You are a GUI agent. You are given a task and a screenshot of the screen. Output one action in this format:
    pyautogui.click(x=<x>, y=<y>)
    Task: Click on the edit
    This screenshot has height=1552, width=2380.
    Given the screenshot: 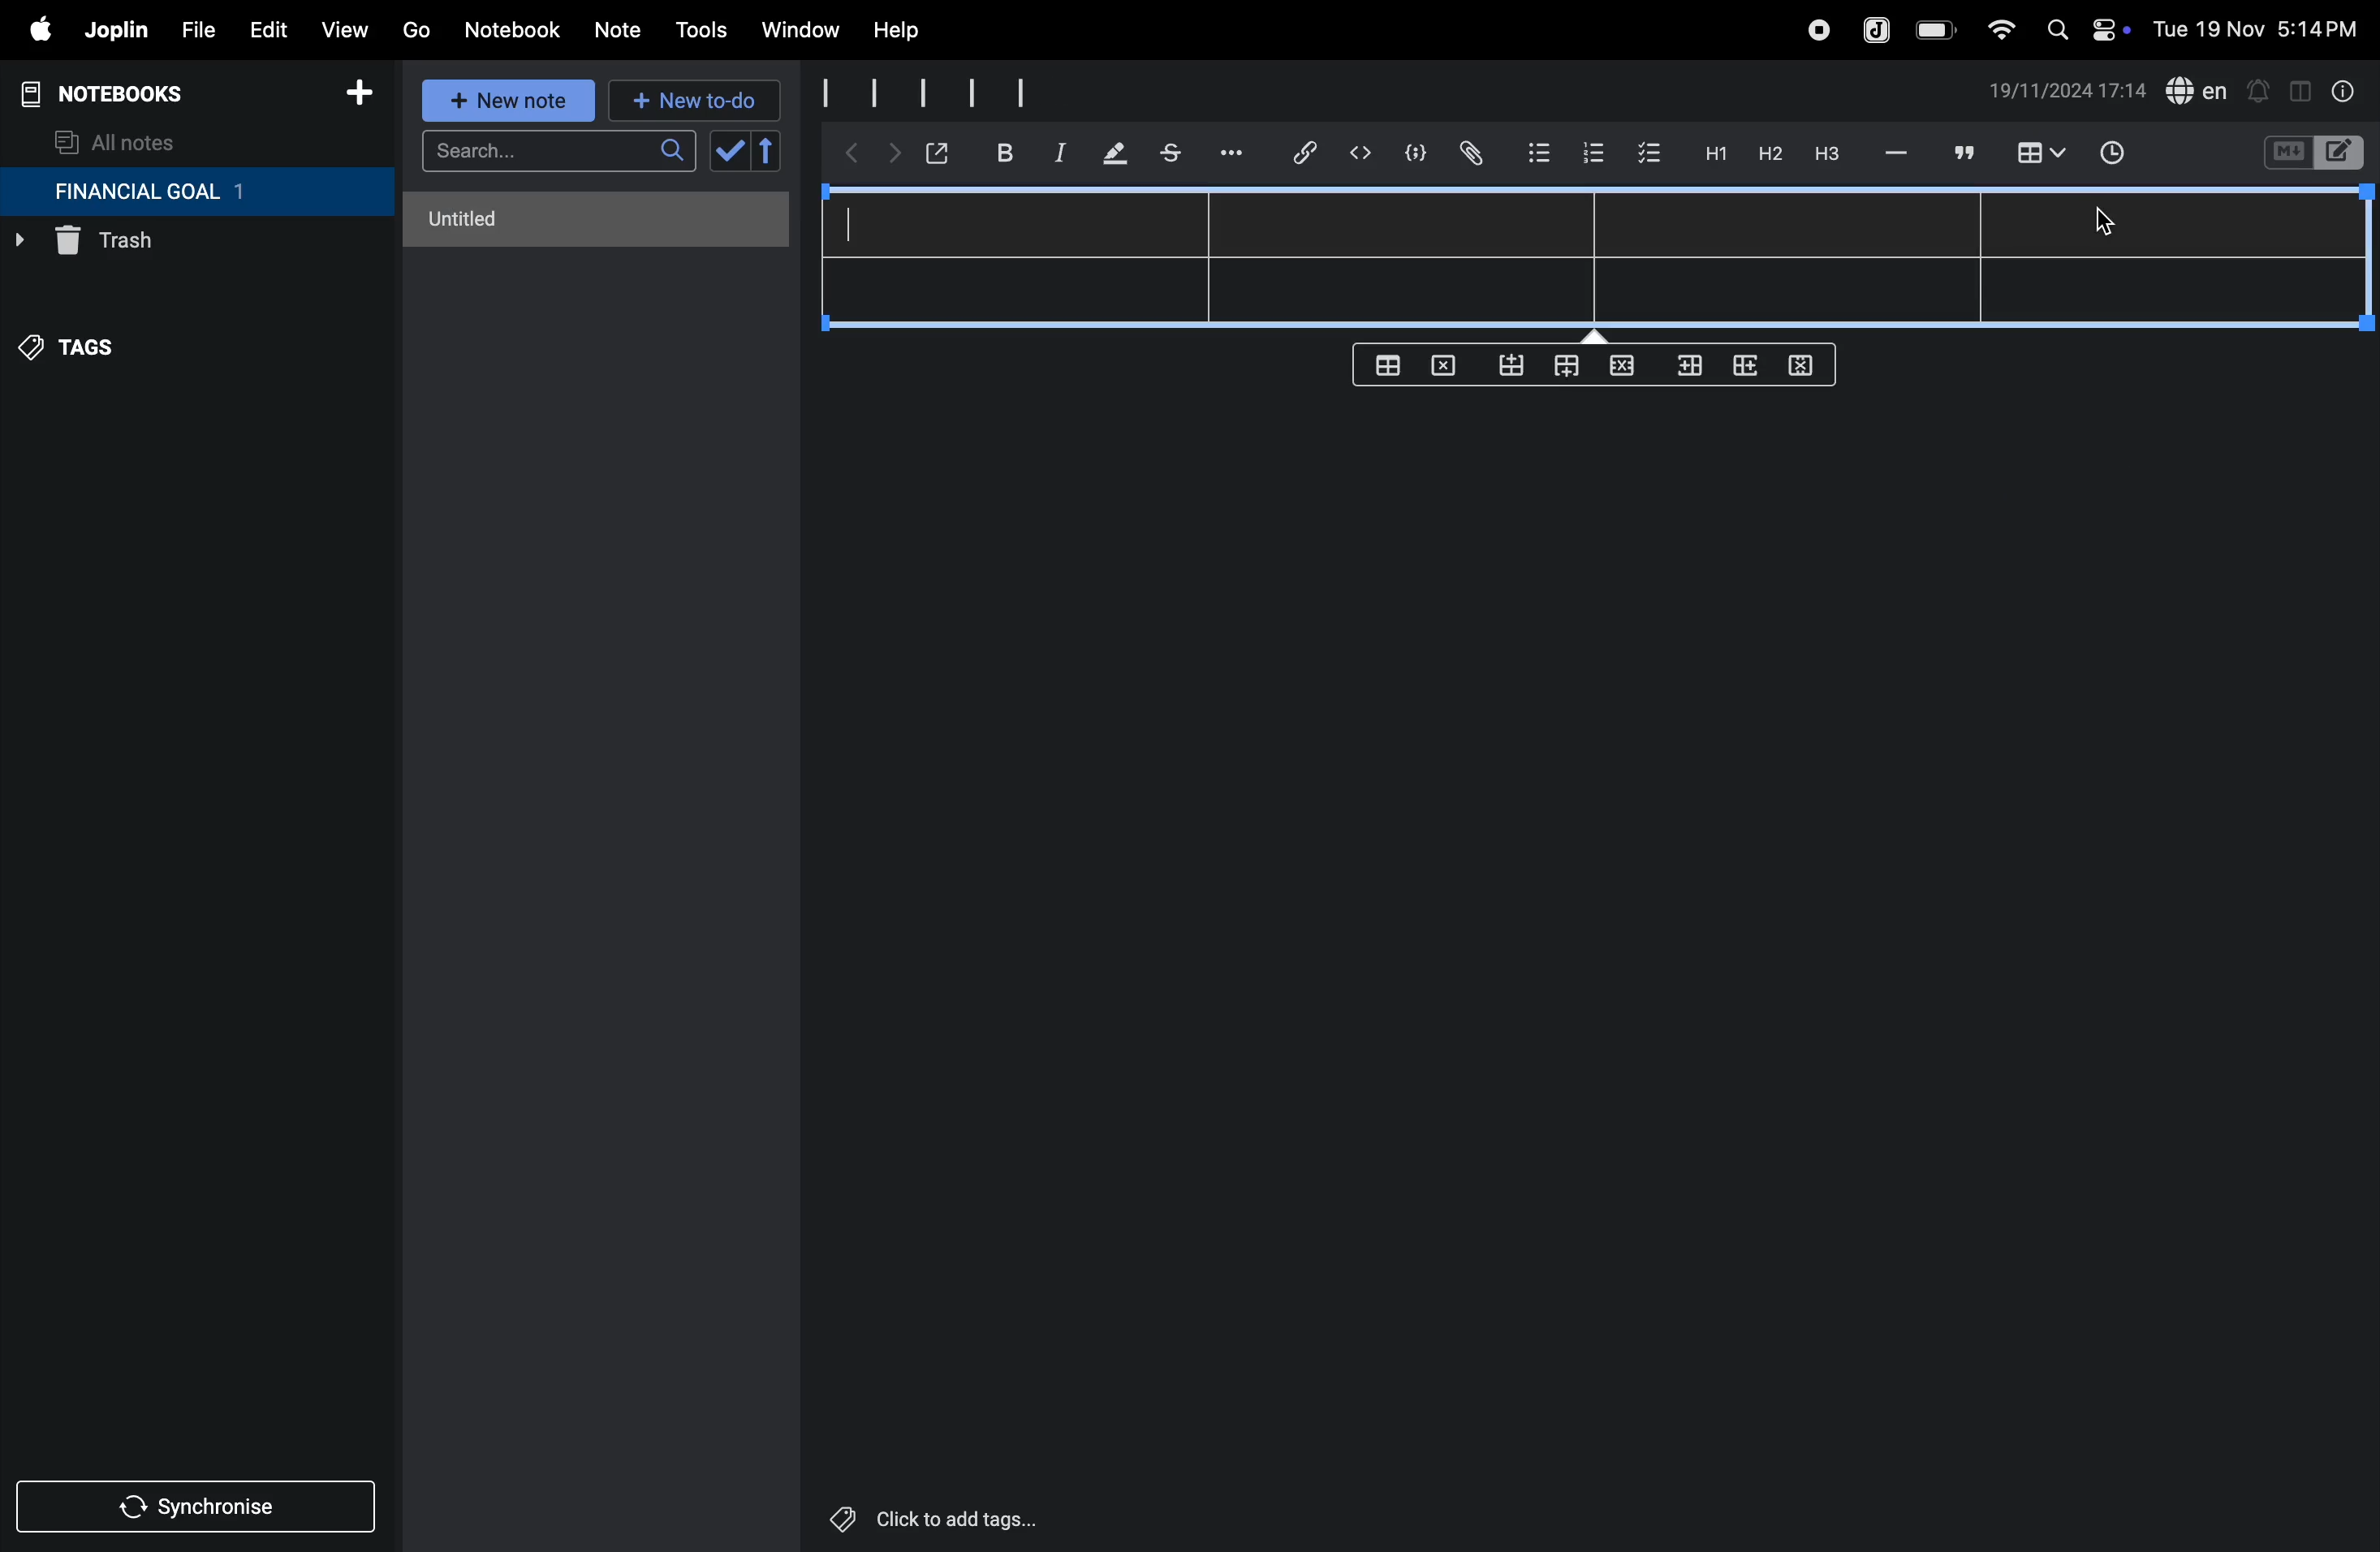 What is the action you would take?
    pyautogui.click(x=259, y=25)
    